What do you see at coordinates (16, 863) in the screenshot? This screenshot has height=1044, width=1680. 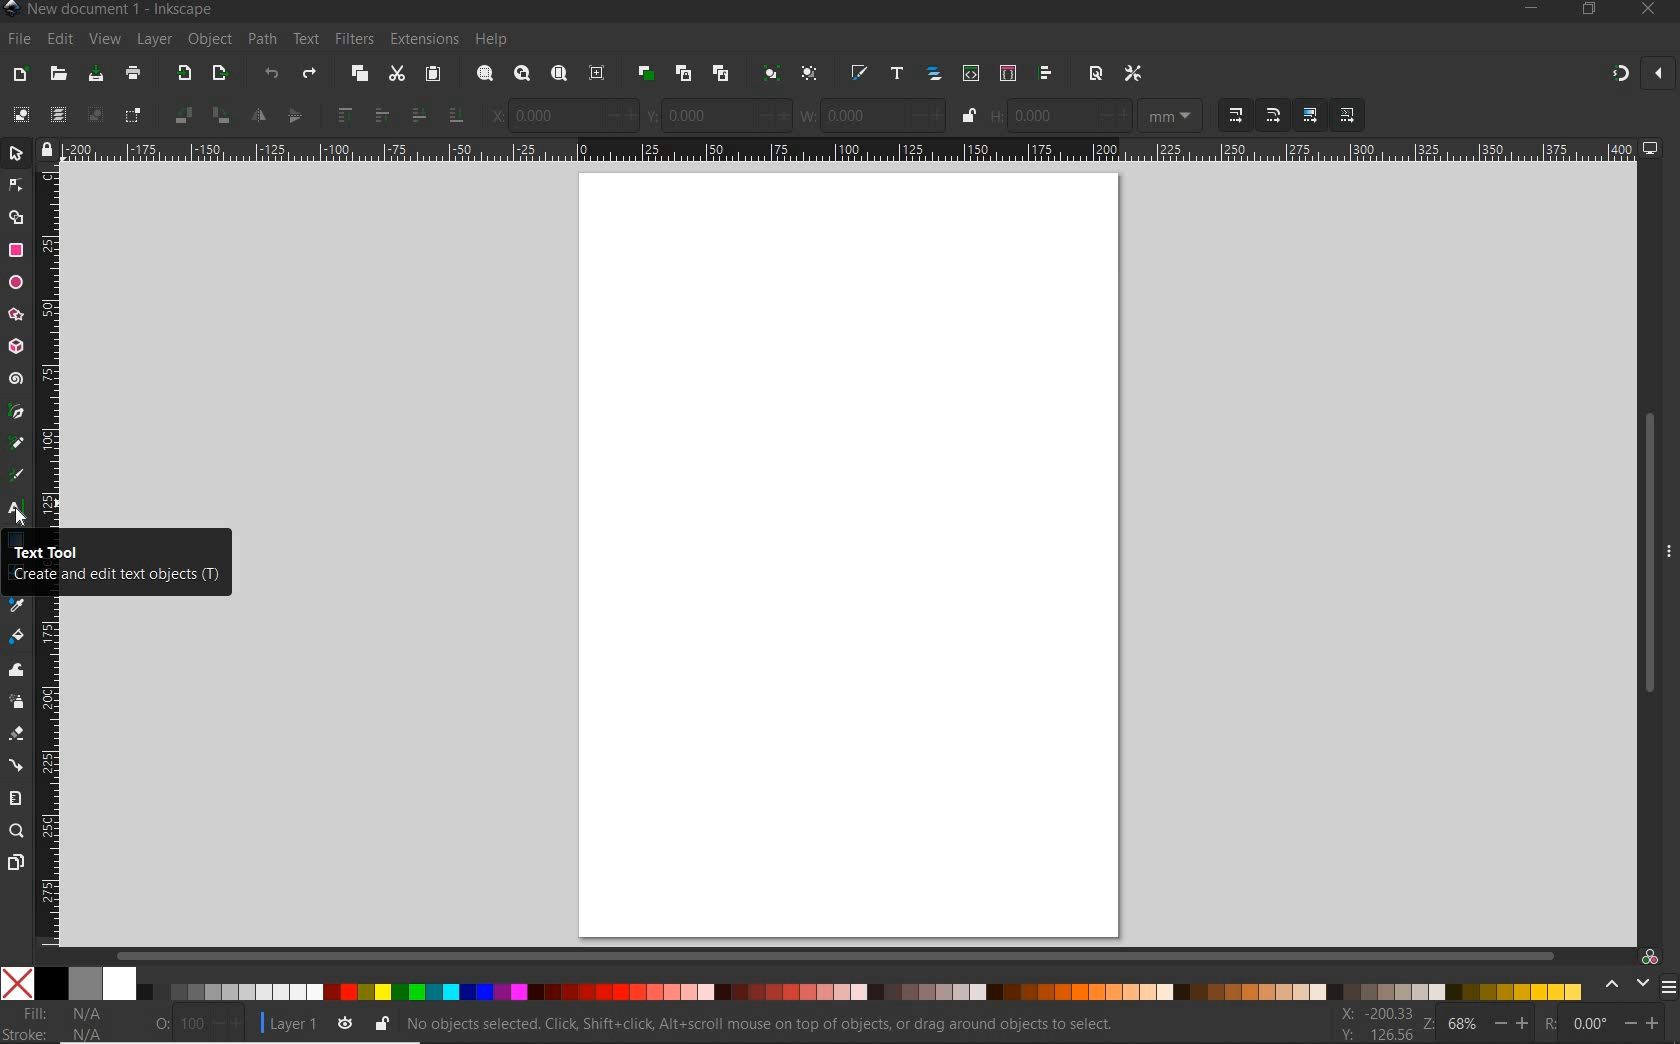 I see `pages tool` at bounding box center [16, 863].